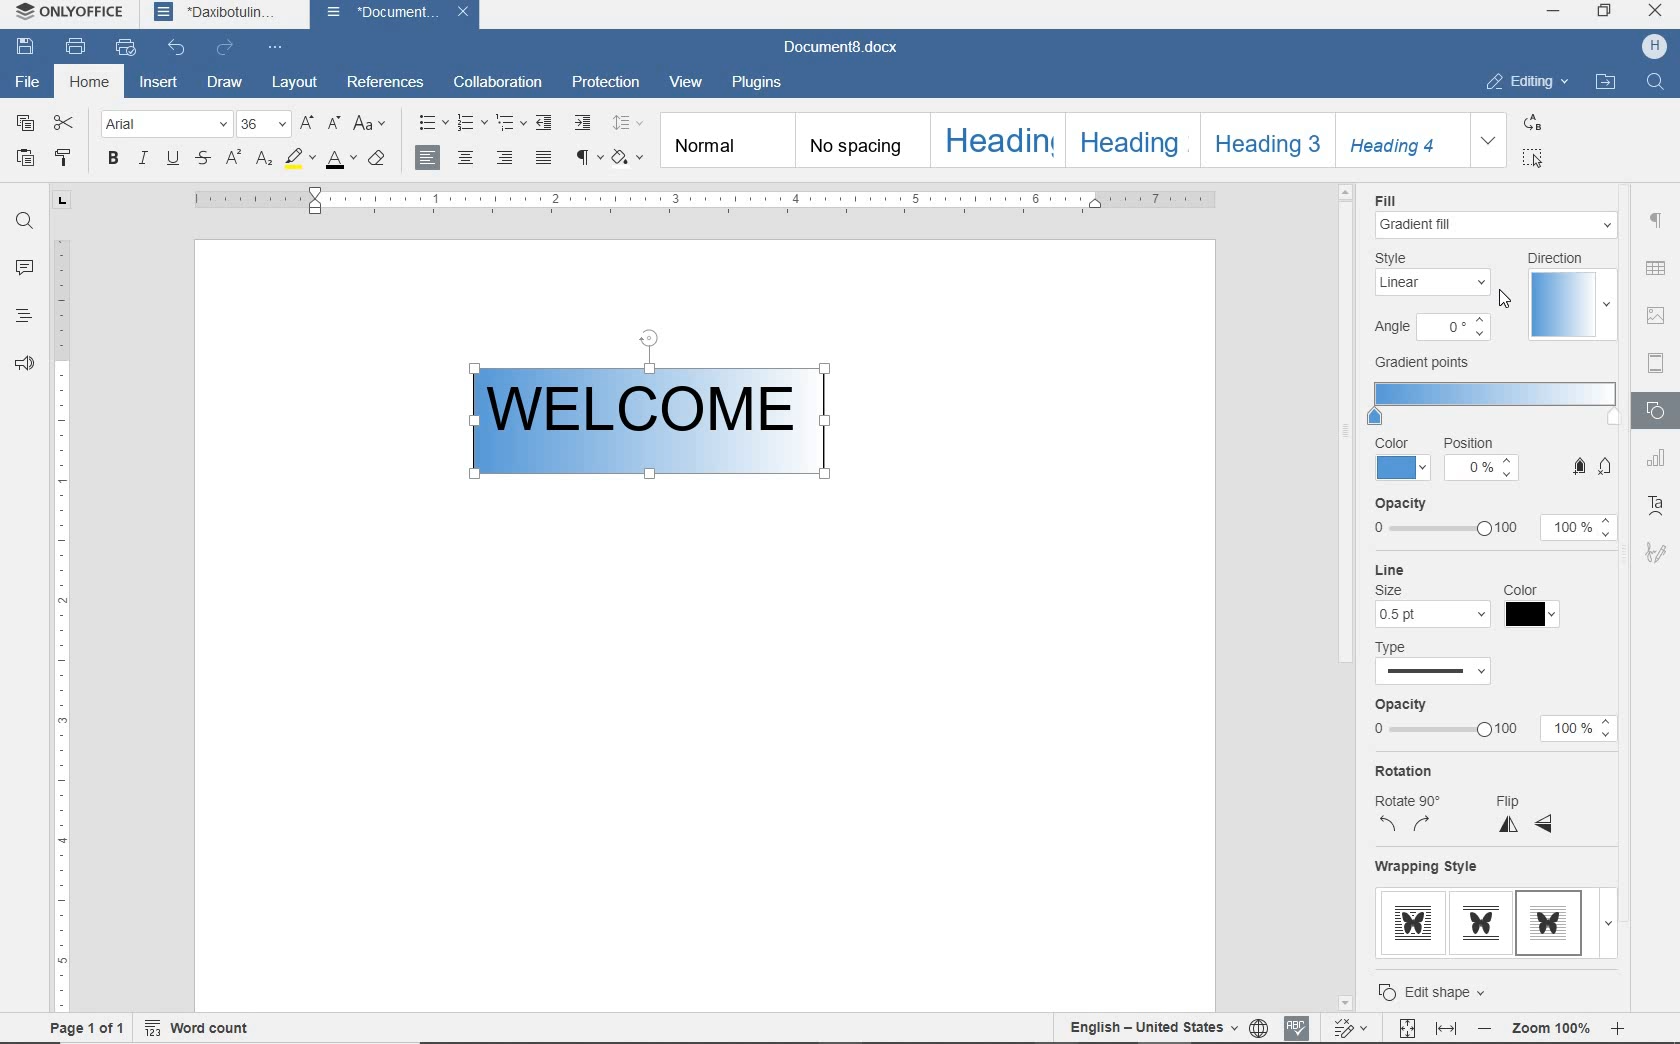  What do you see at coordinates (24, 363) in the screenshot?
I see `FEEDBACK & SUPPORT` at bounding box center [24, 363].